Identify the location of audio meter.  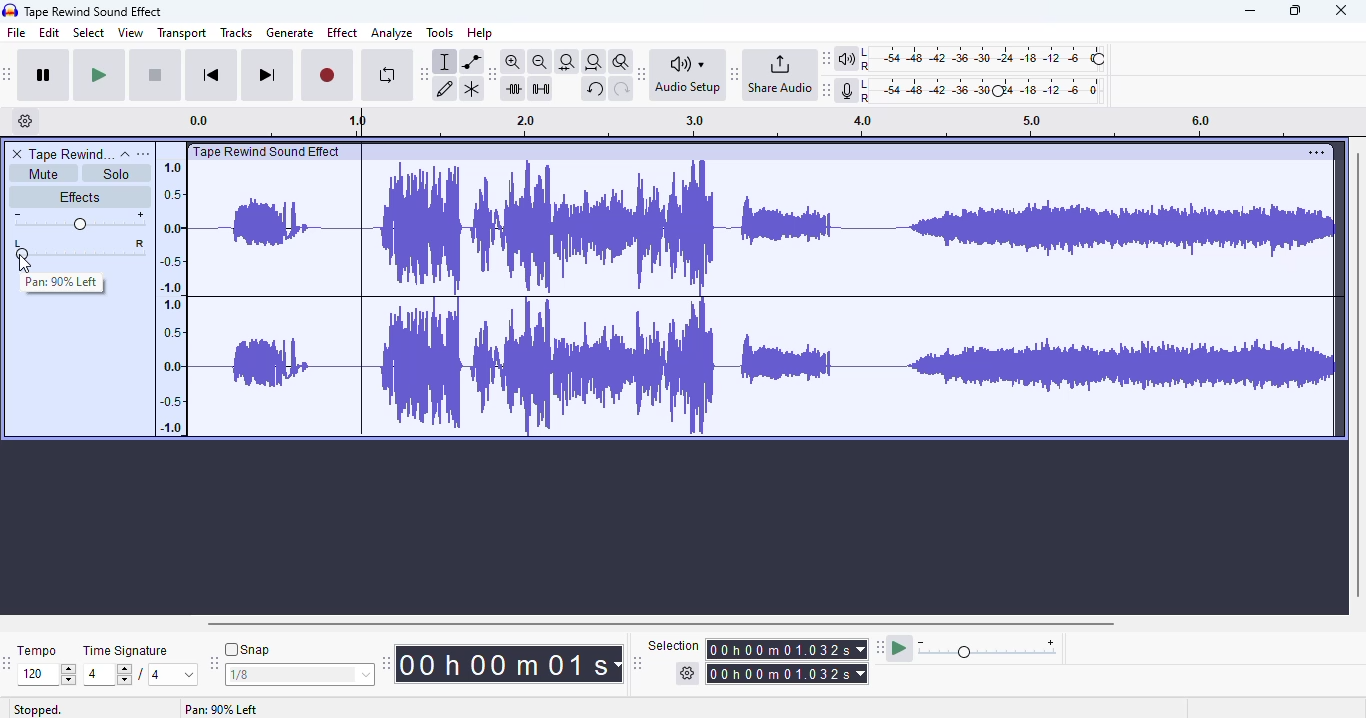
(973, 92).